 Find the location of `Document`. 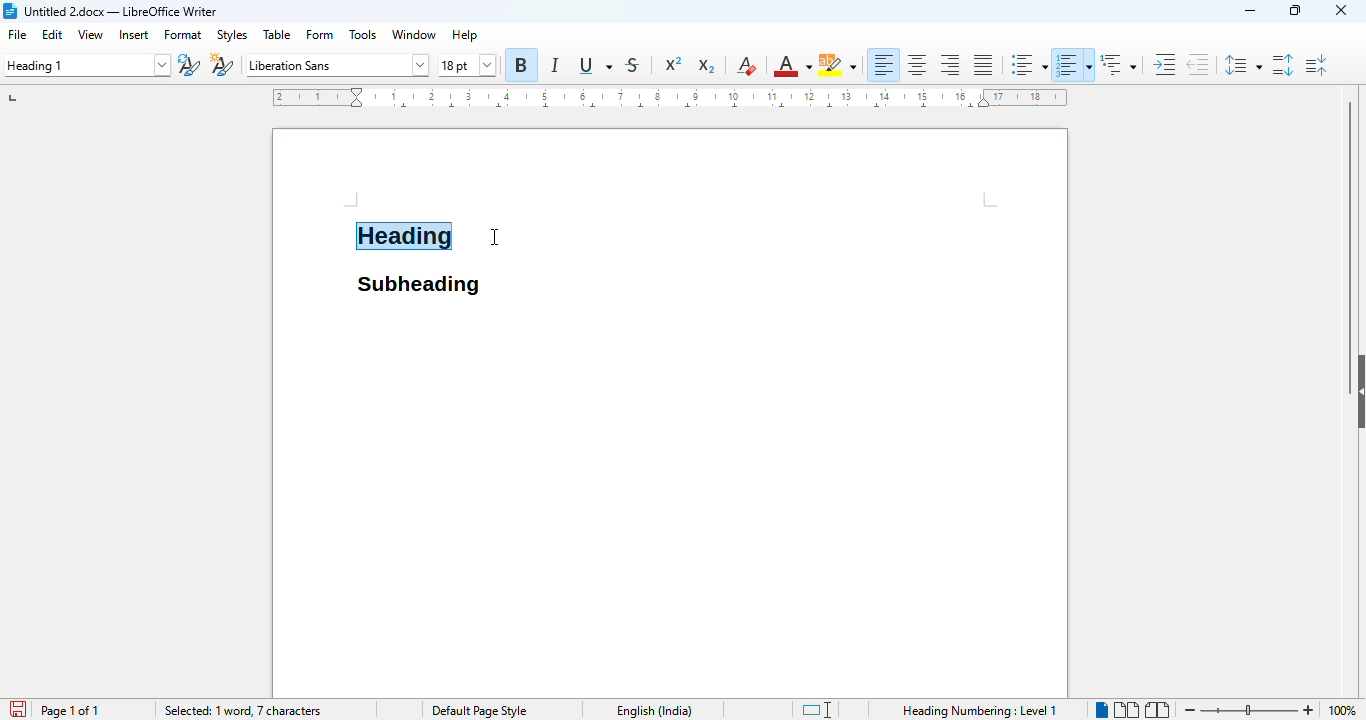

Document is located at coordinates (417, 174).